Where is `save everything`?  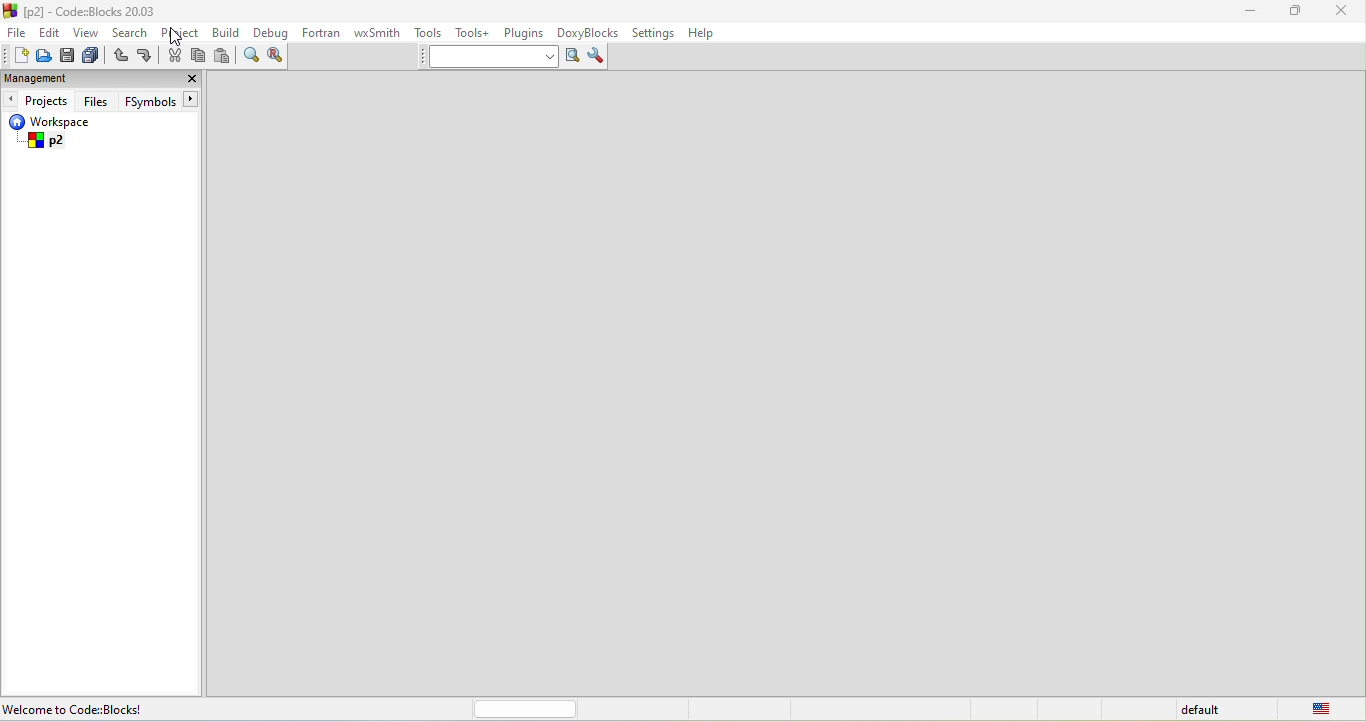
save everything is located at coordinates (94, 55).